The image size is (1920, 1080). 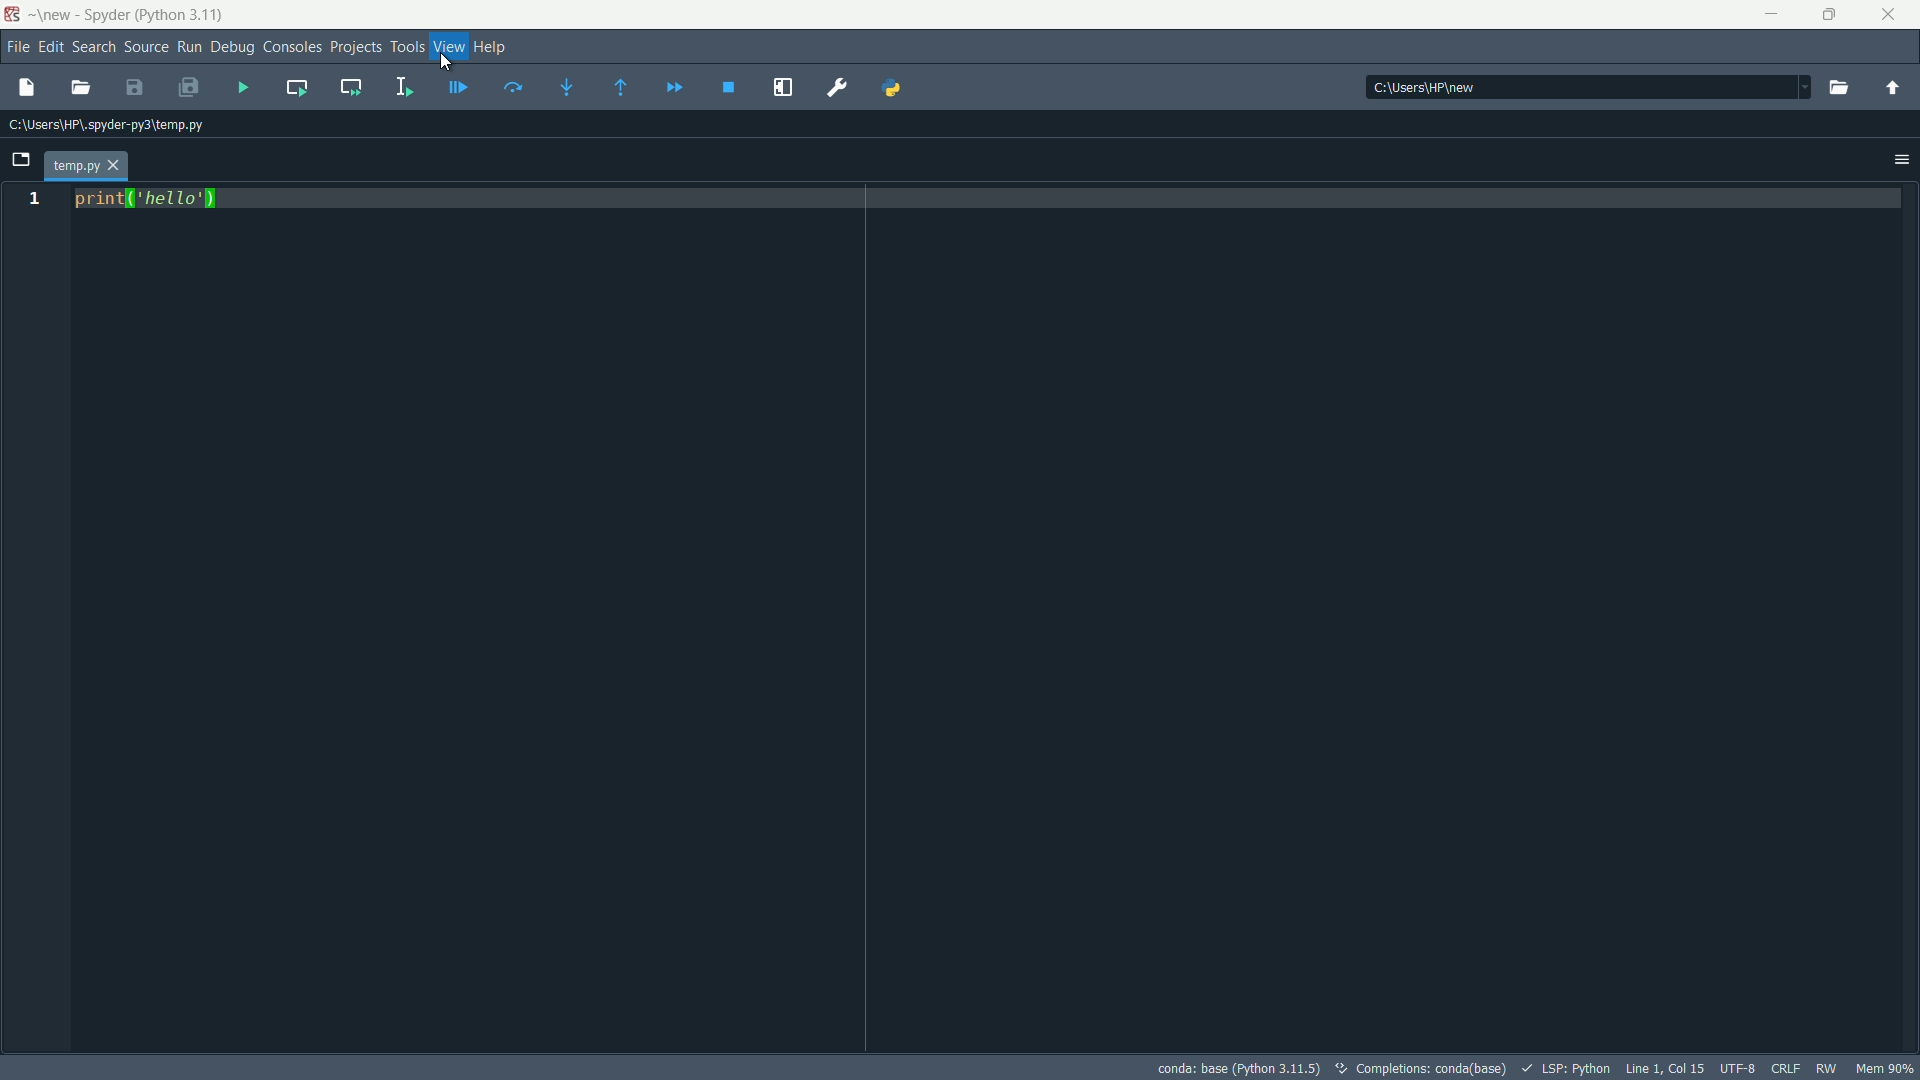 I want to click on close app, so click(x=1894, y=15).